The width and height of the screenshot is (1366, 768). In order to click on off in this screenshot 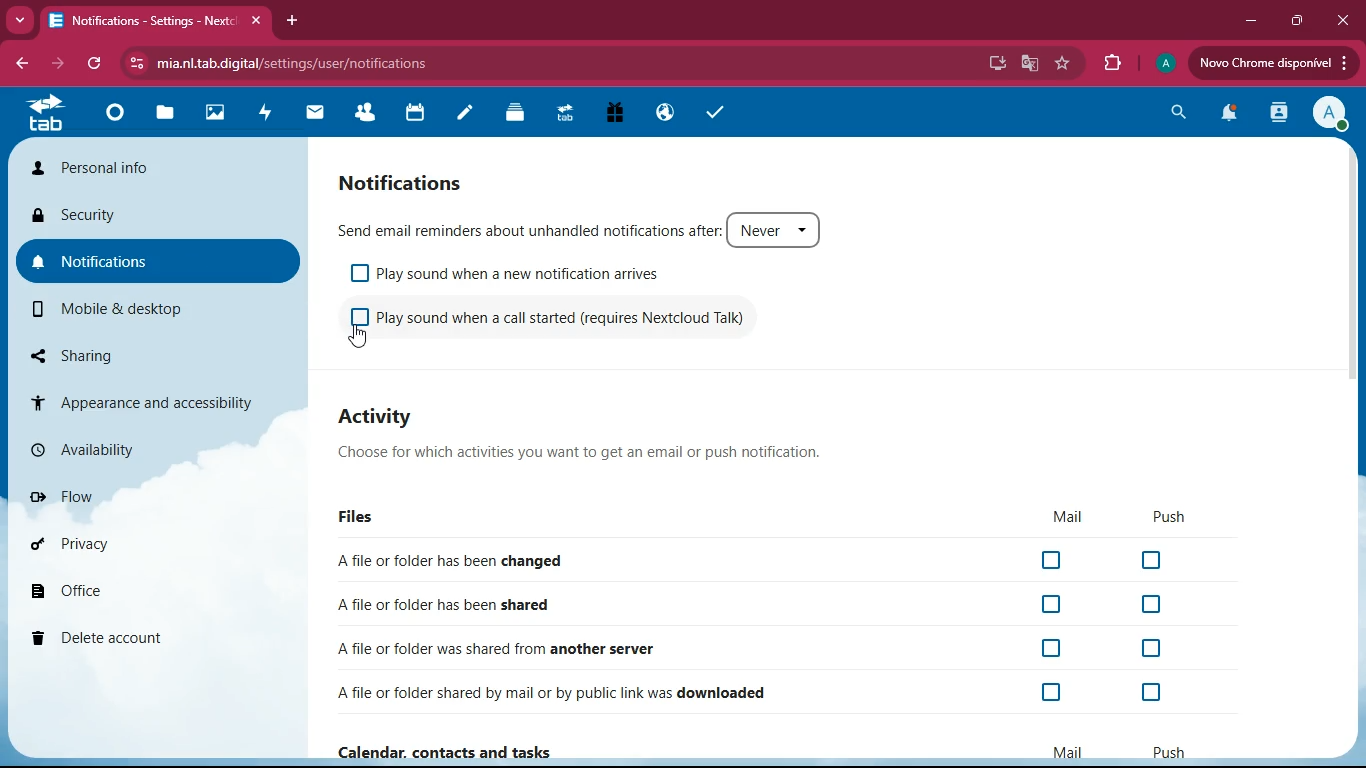, I will do `click(1054, 562)`.